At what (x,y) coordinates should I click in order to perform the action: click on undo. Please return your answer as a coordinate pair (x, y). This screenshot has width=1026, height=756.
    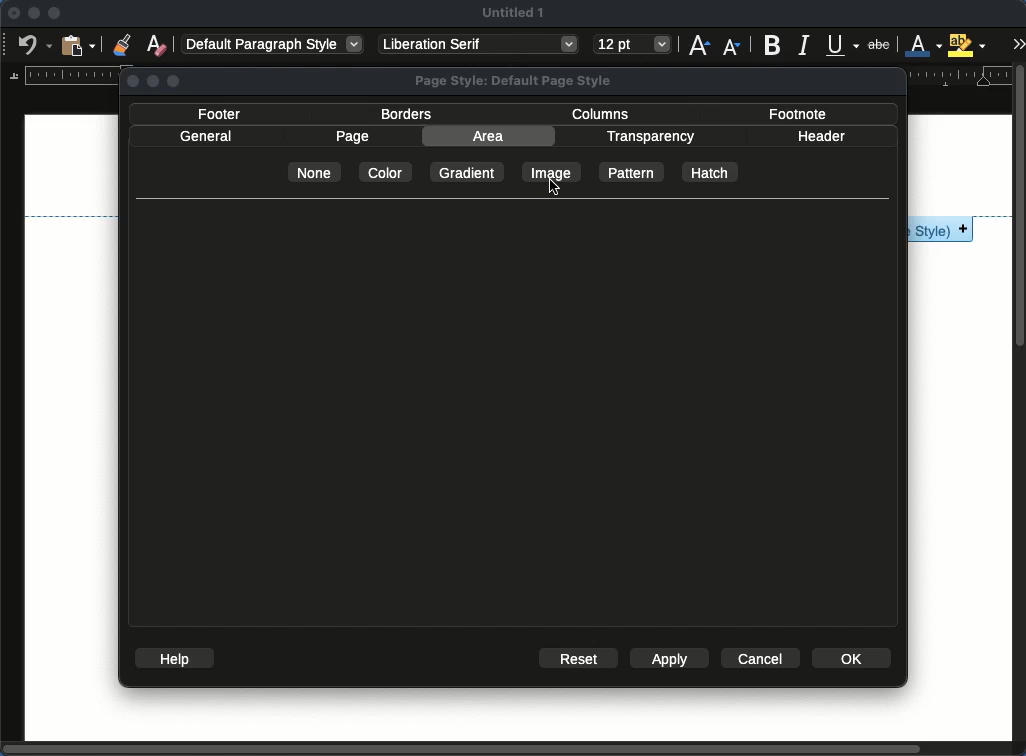
    Looking at the image, I should click on (32, 46).